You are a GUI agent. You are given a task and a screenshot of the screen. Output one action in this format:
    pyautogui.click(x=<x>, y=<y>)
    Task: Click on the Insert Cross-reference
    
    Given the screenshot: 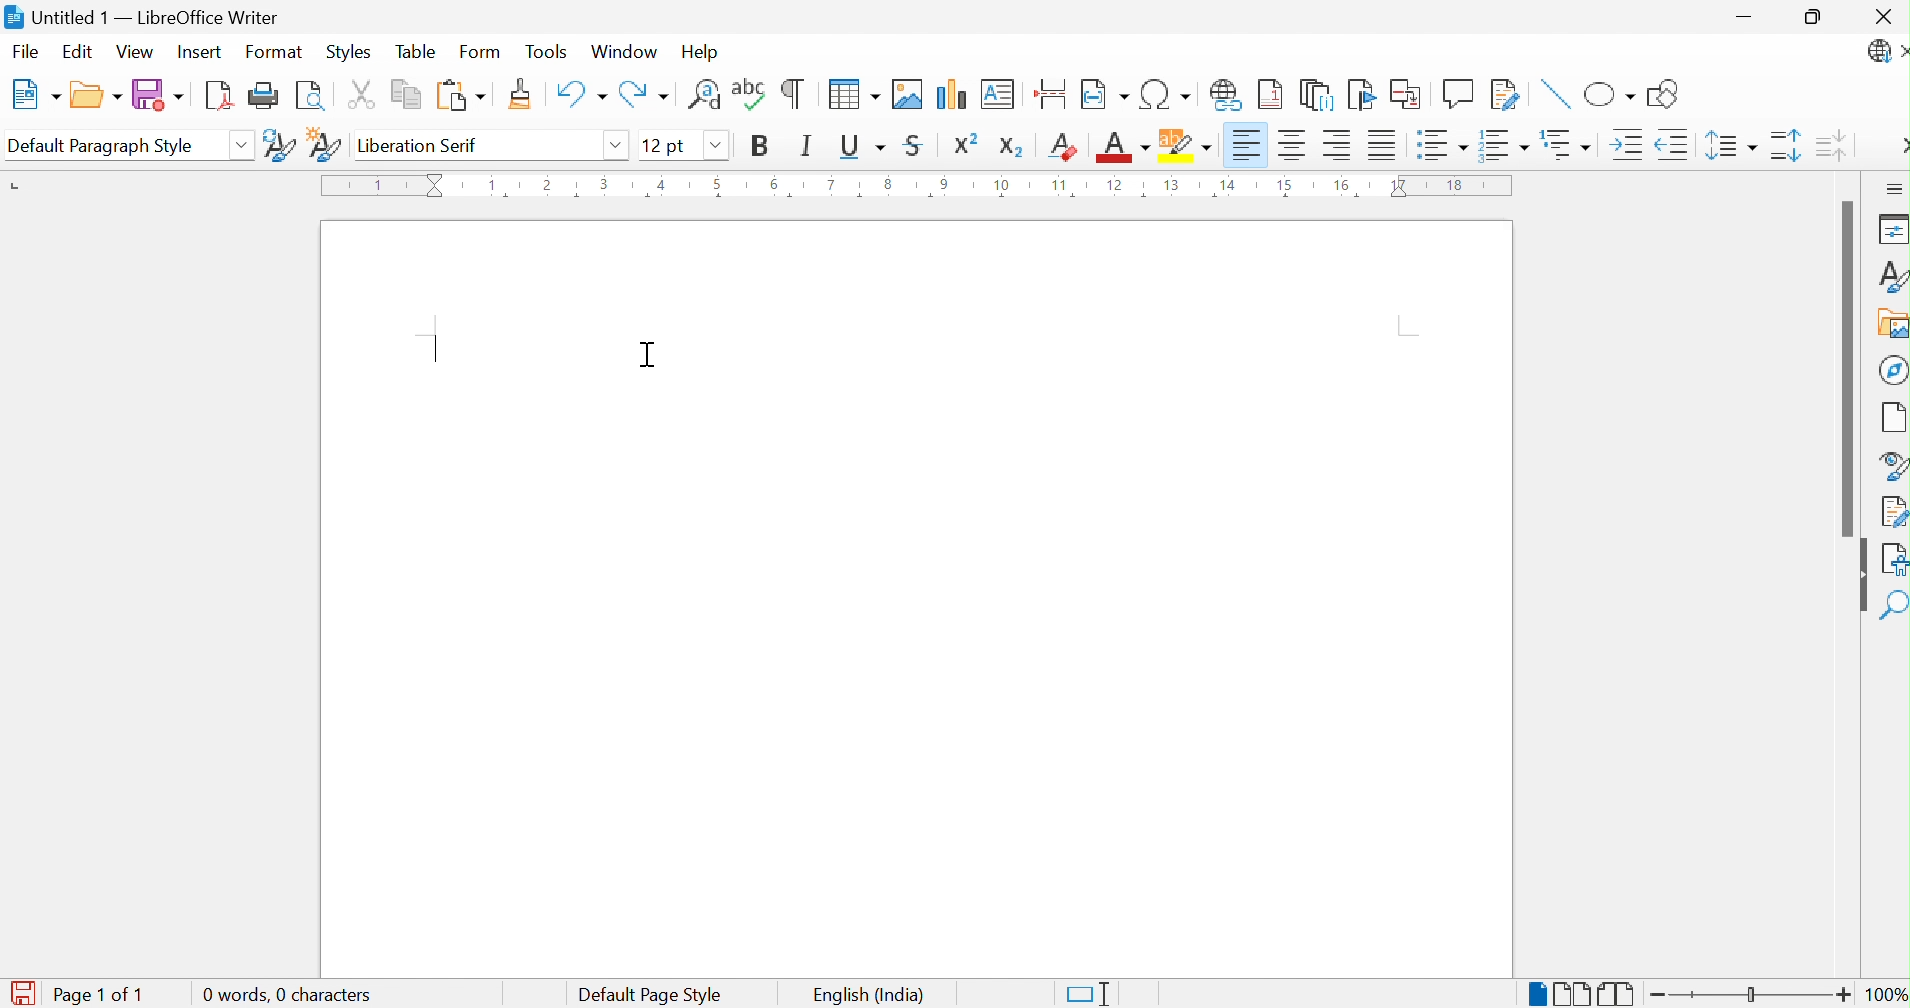 What is the action you would take?
    pyautogui.click(x=1409, y=94)
    